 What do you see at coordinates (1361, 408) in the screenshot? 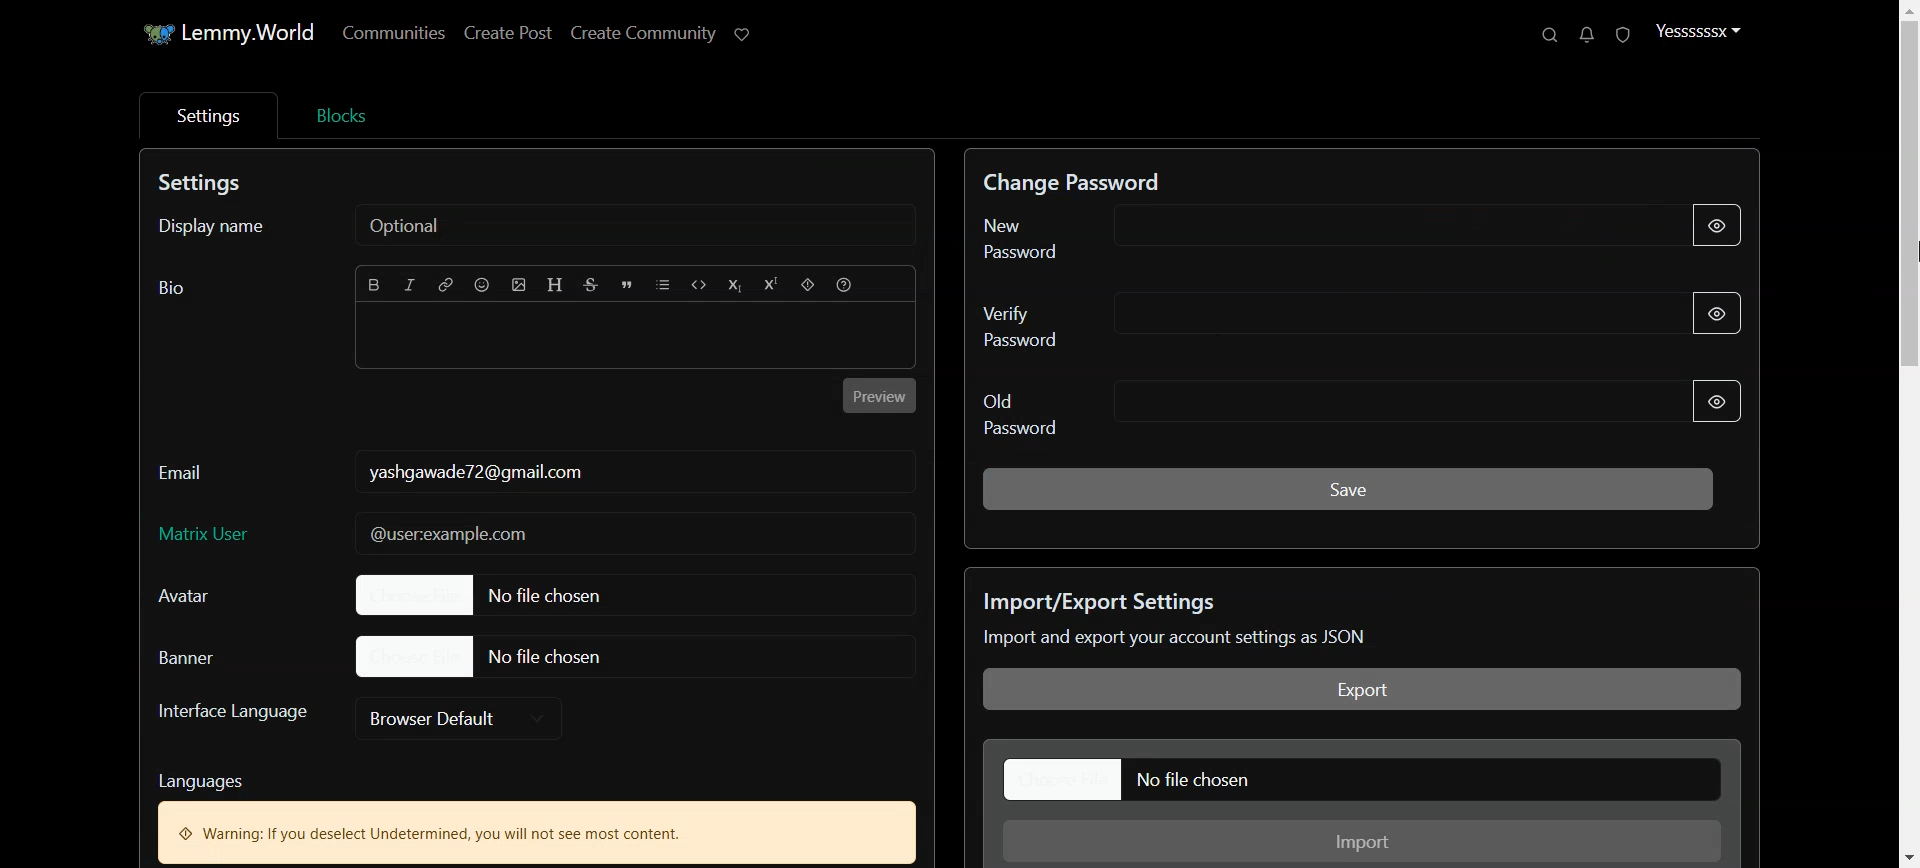
I see `Old Password` at bounding box center [1361, 408].